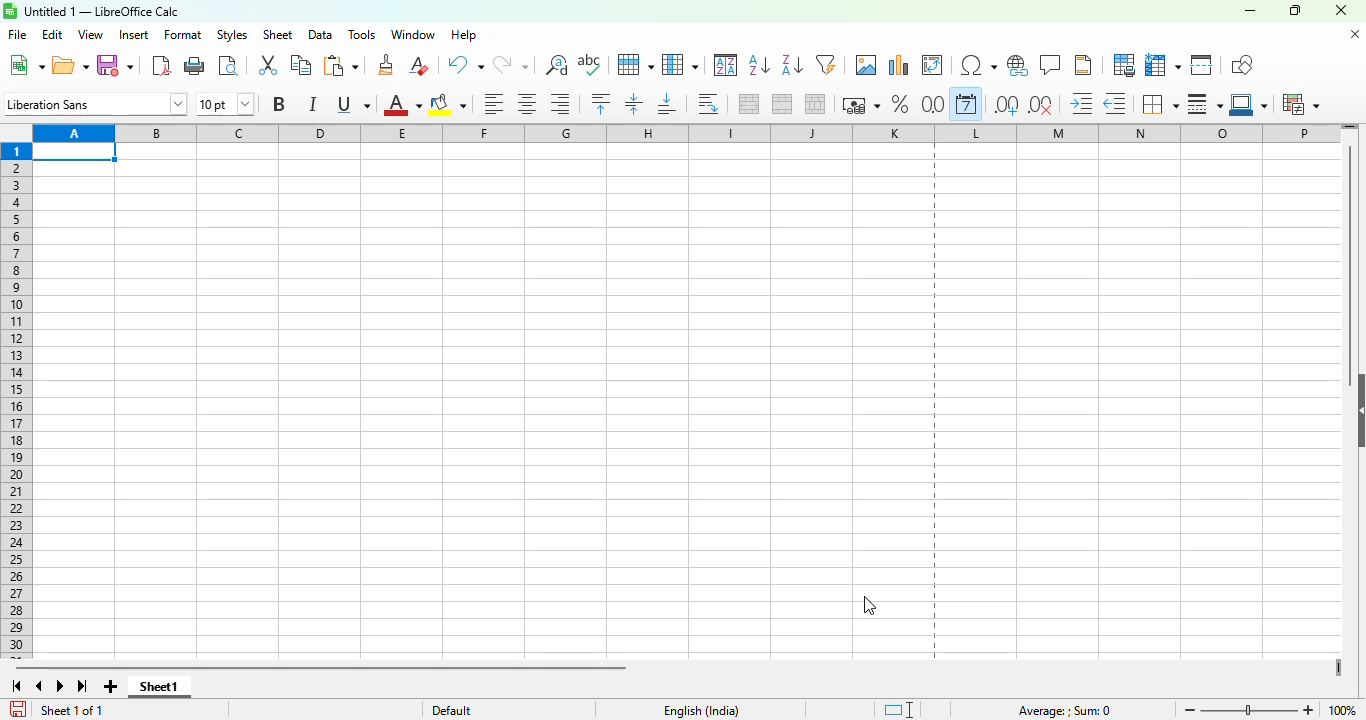 This screenshot has width=1366, height=720. What do you see at coordinates (102, 11) in the screenshot?
I see `title` at bounding box center [102, 11].